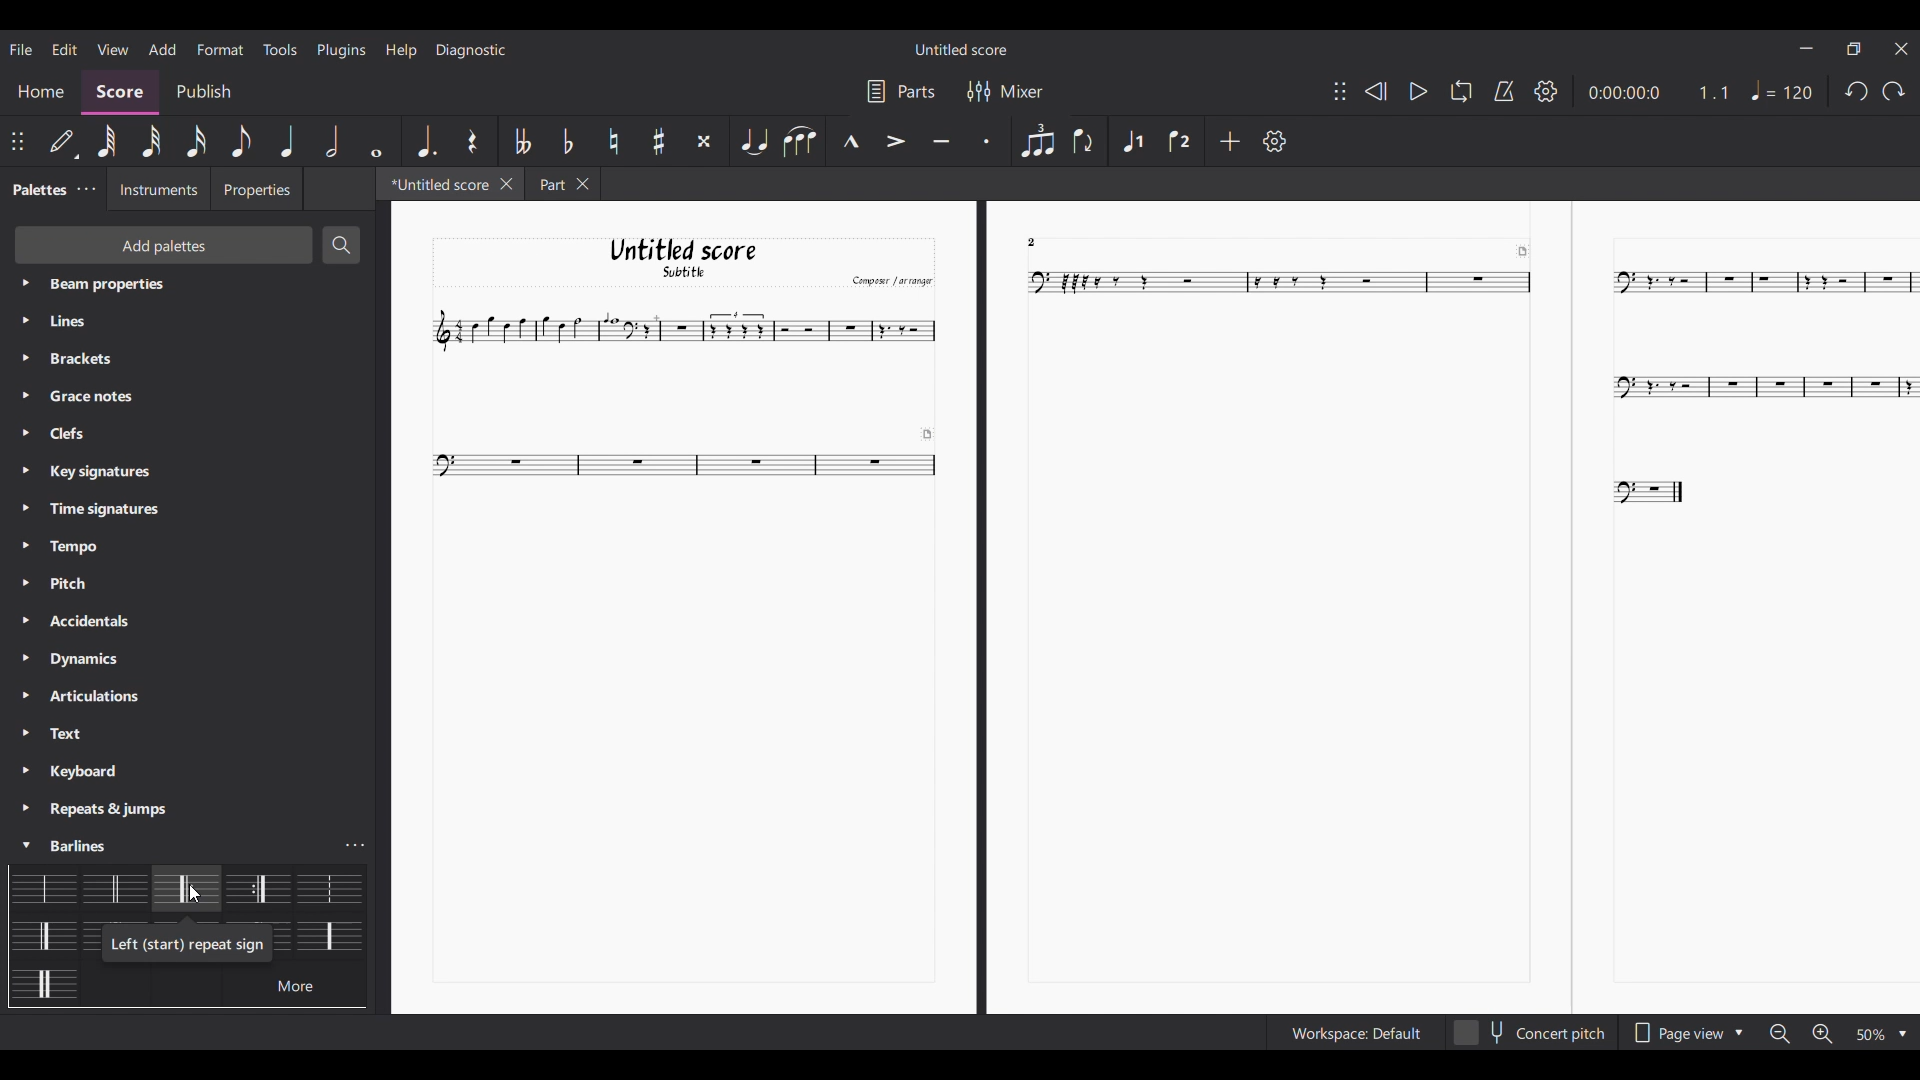 Image resolution: width=1920 pixels, height=1080 pixels. Describe the element at coordinates (295, 985) in the screenshot. I see `more` at that location.